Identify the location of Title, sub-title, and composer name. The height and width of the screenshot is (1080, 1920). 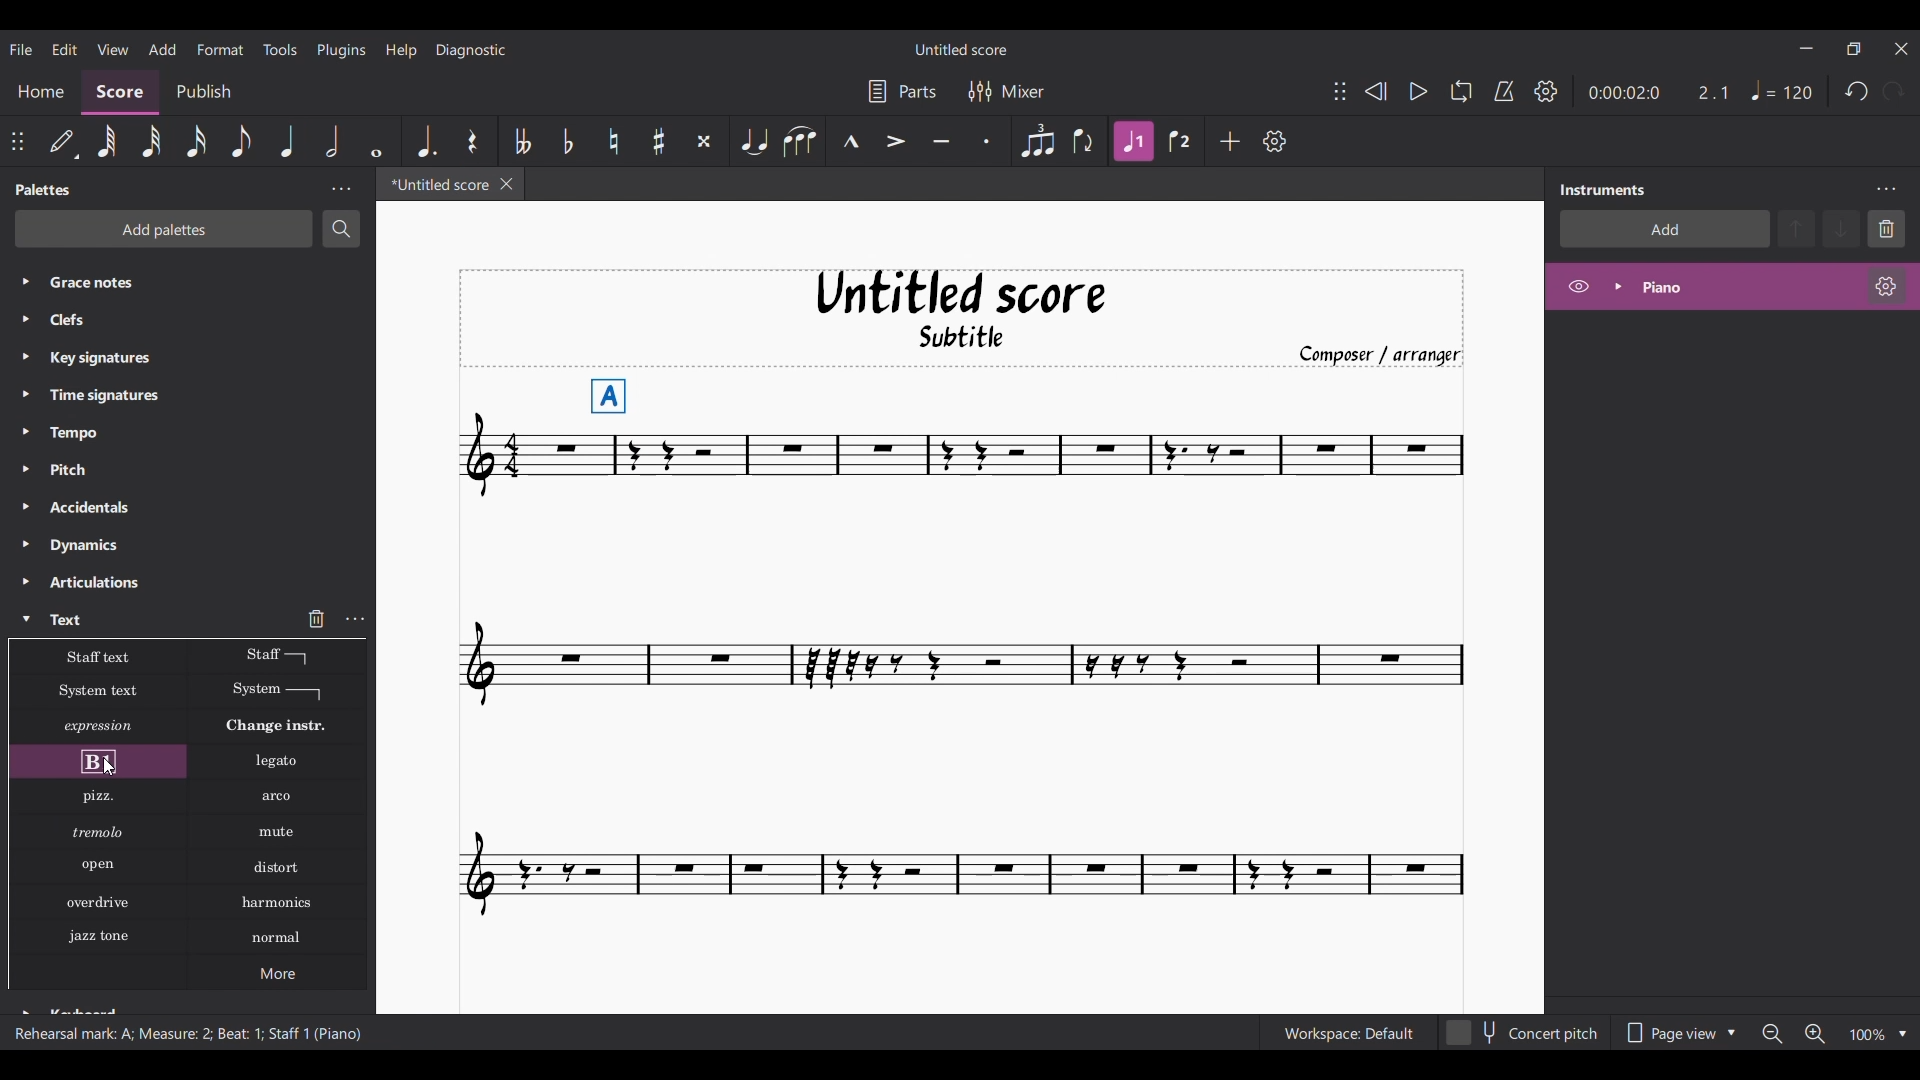
(959, 319).